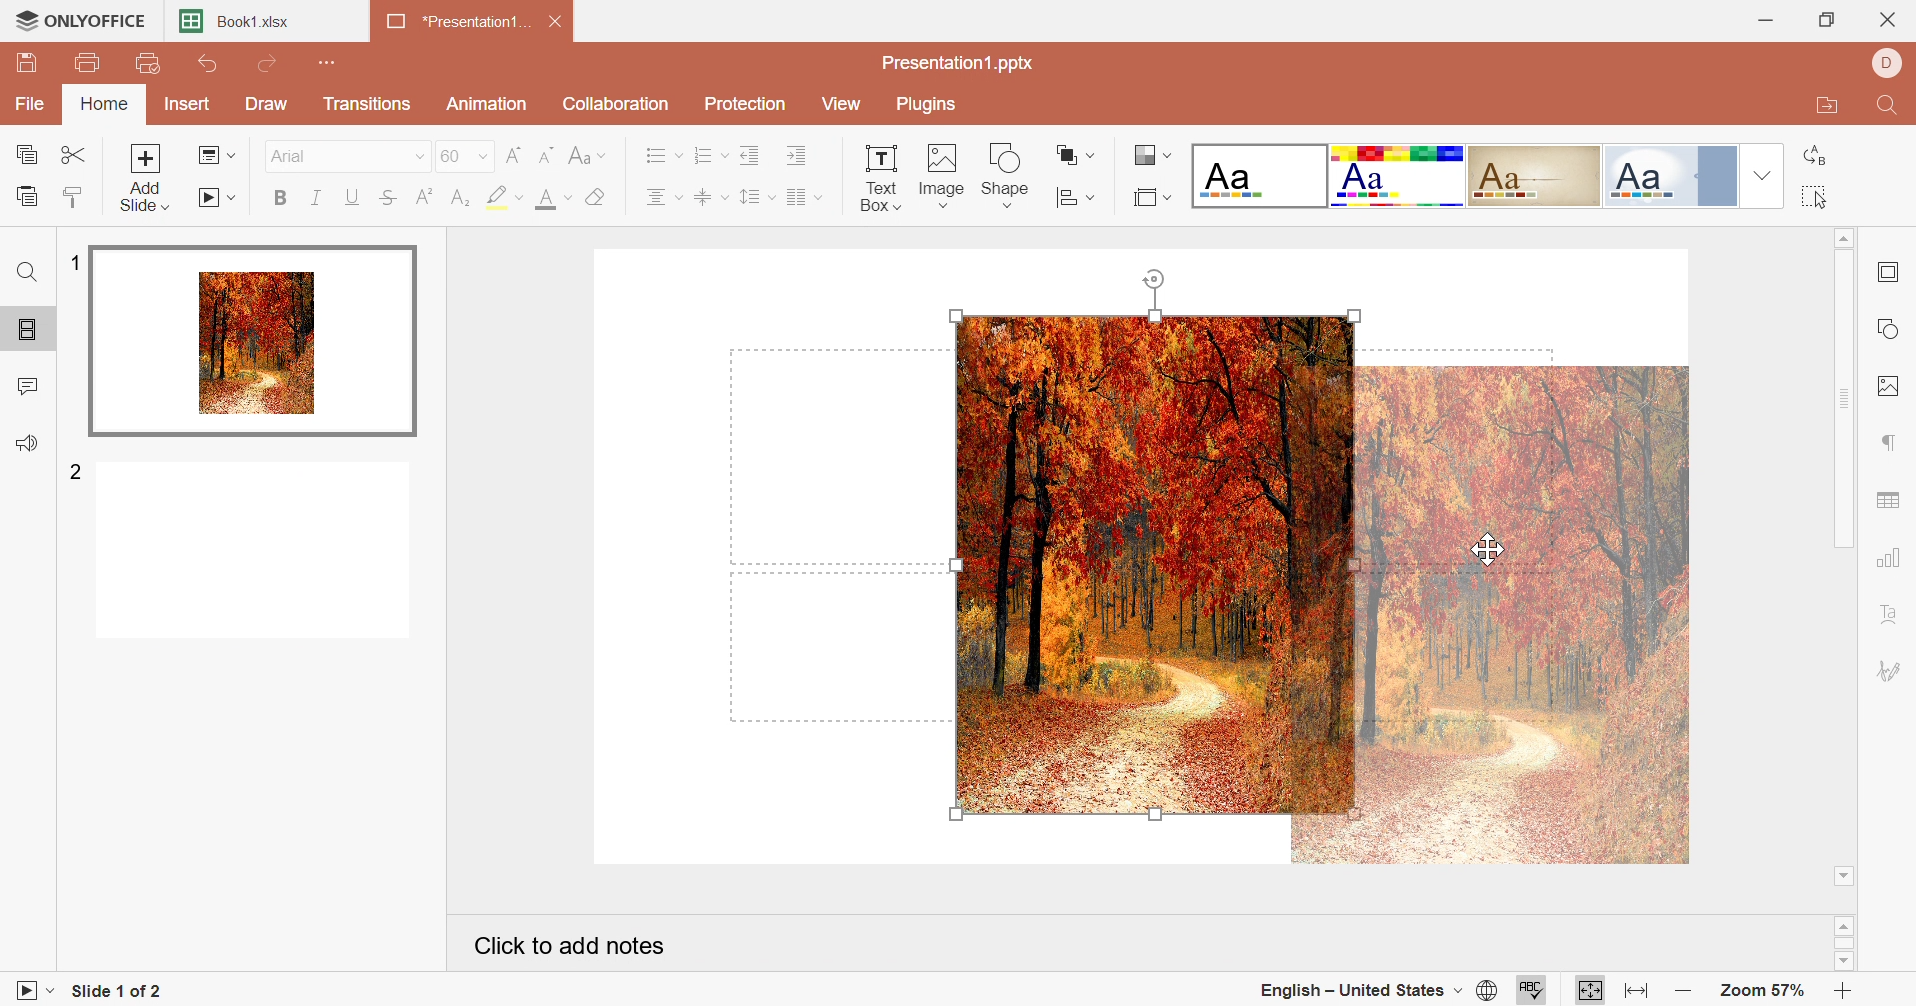 The width and height of the screenshot is (1916, 1006). I want to click on Highlight color, so click(500, 197).